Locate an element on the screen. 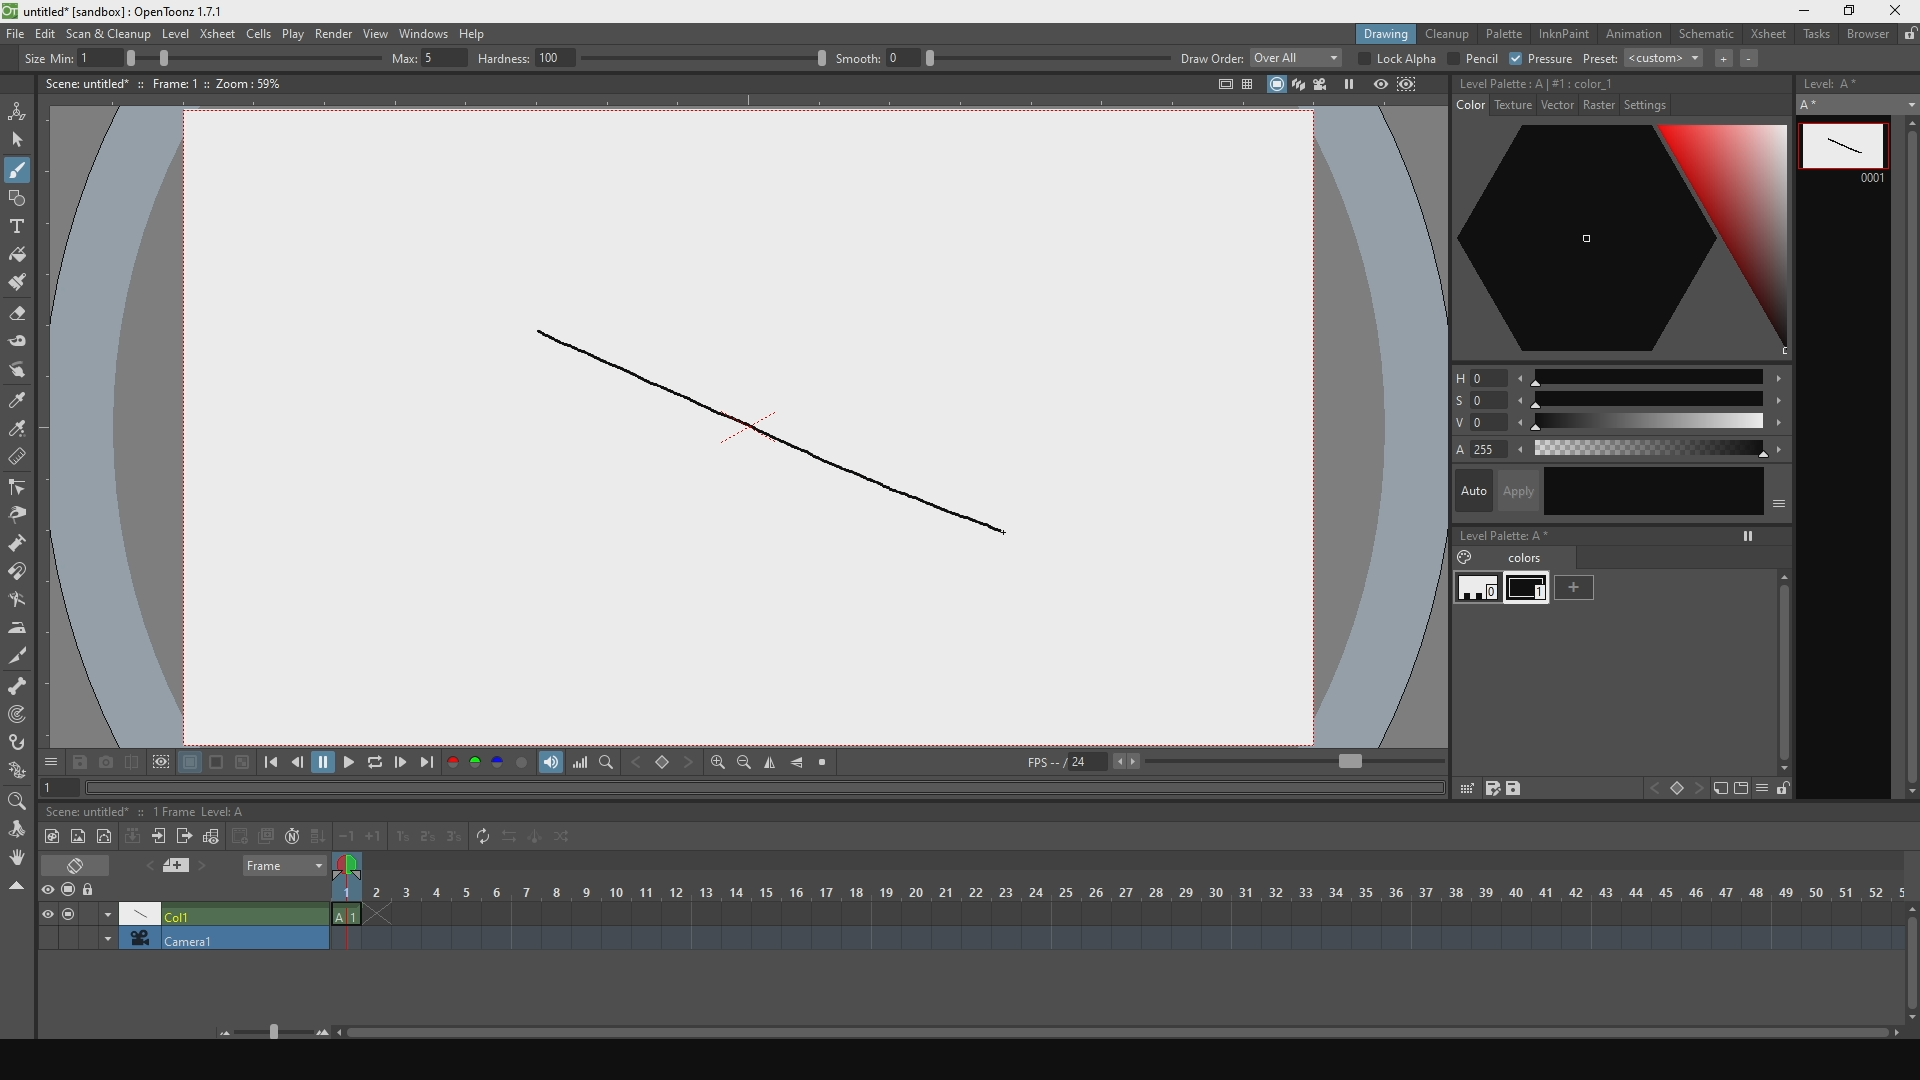 The height and width of the screenshot is (1080, 1920). erase is located at coordinates (19, 314).